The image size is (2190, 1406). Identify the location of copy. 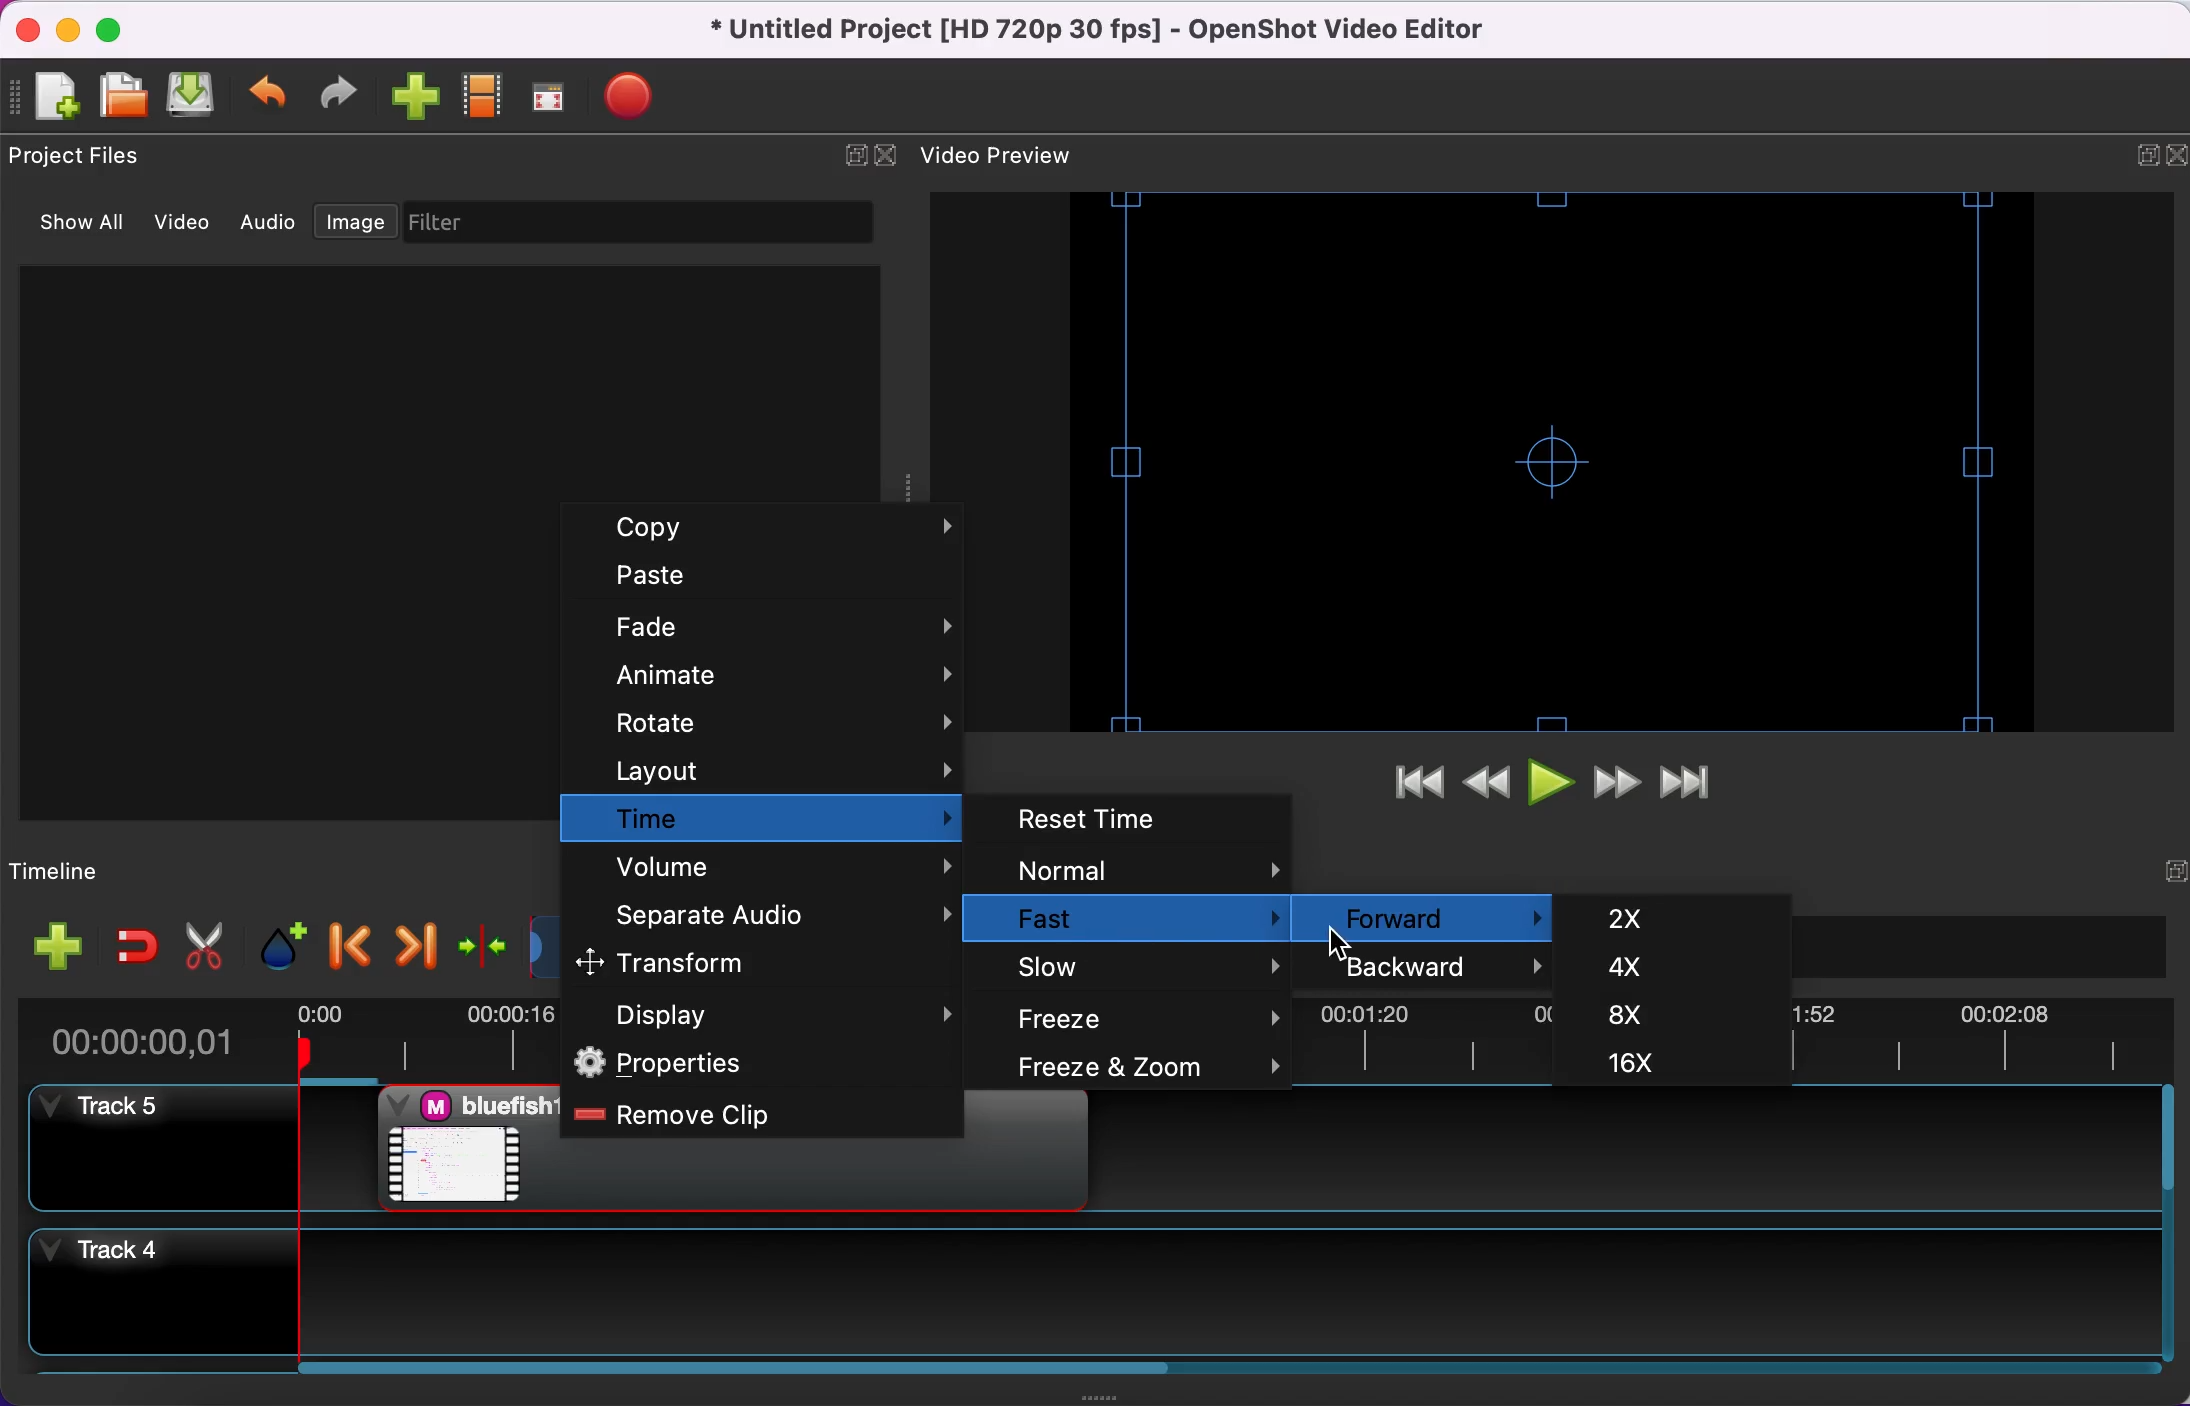
(783, 530).